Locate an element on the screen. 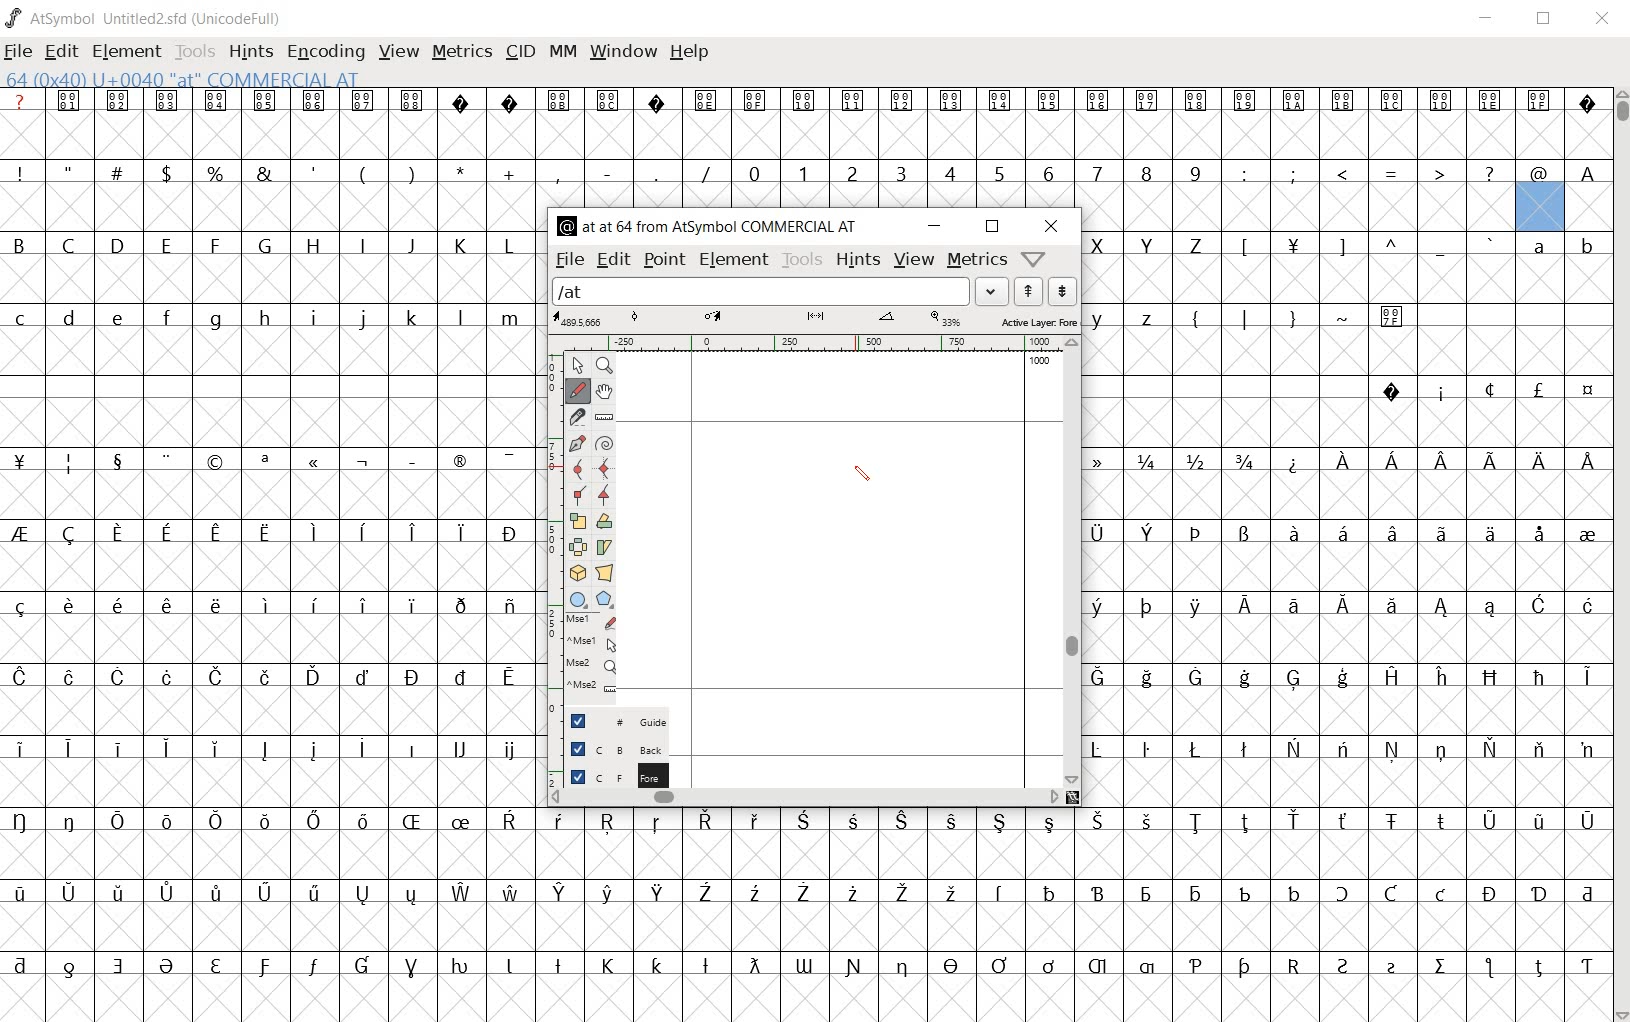 The image size is (1630, 1022). active layer: foreground is located at coordinates (815, 320).